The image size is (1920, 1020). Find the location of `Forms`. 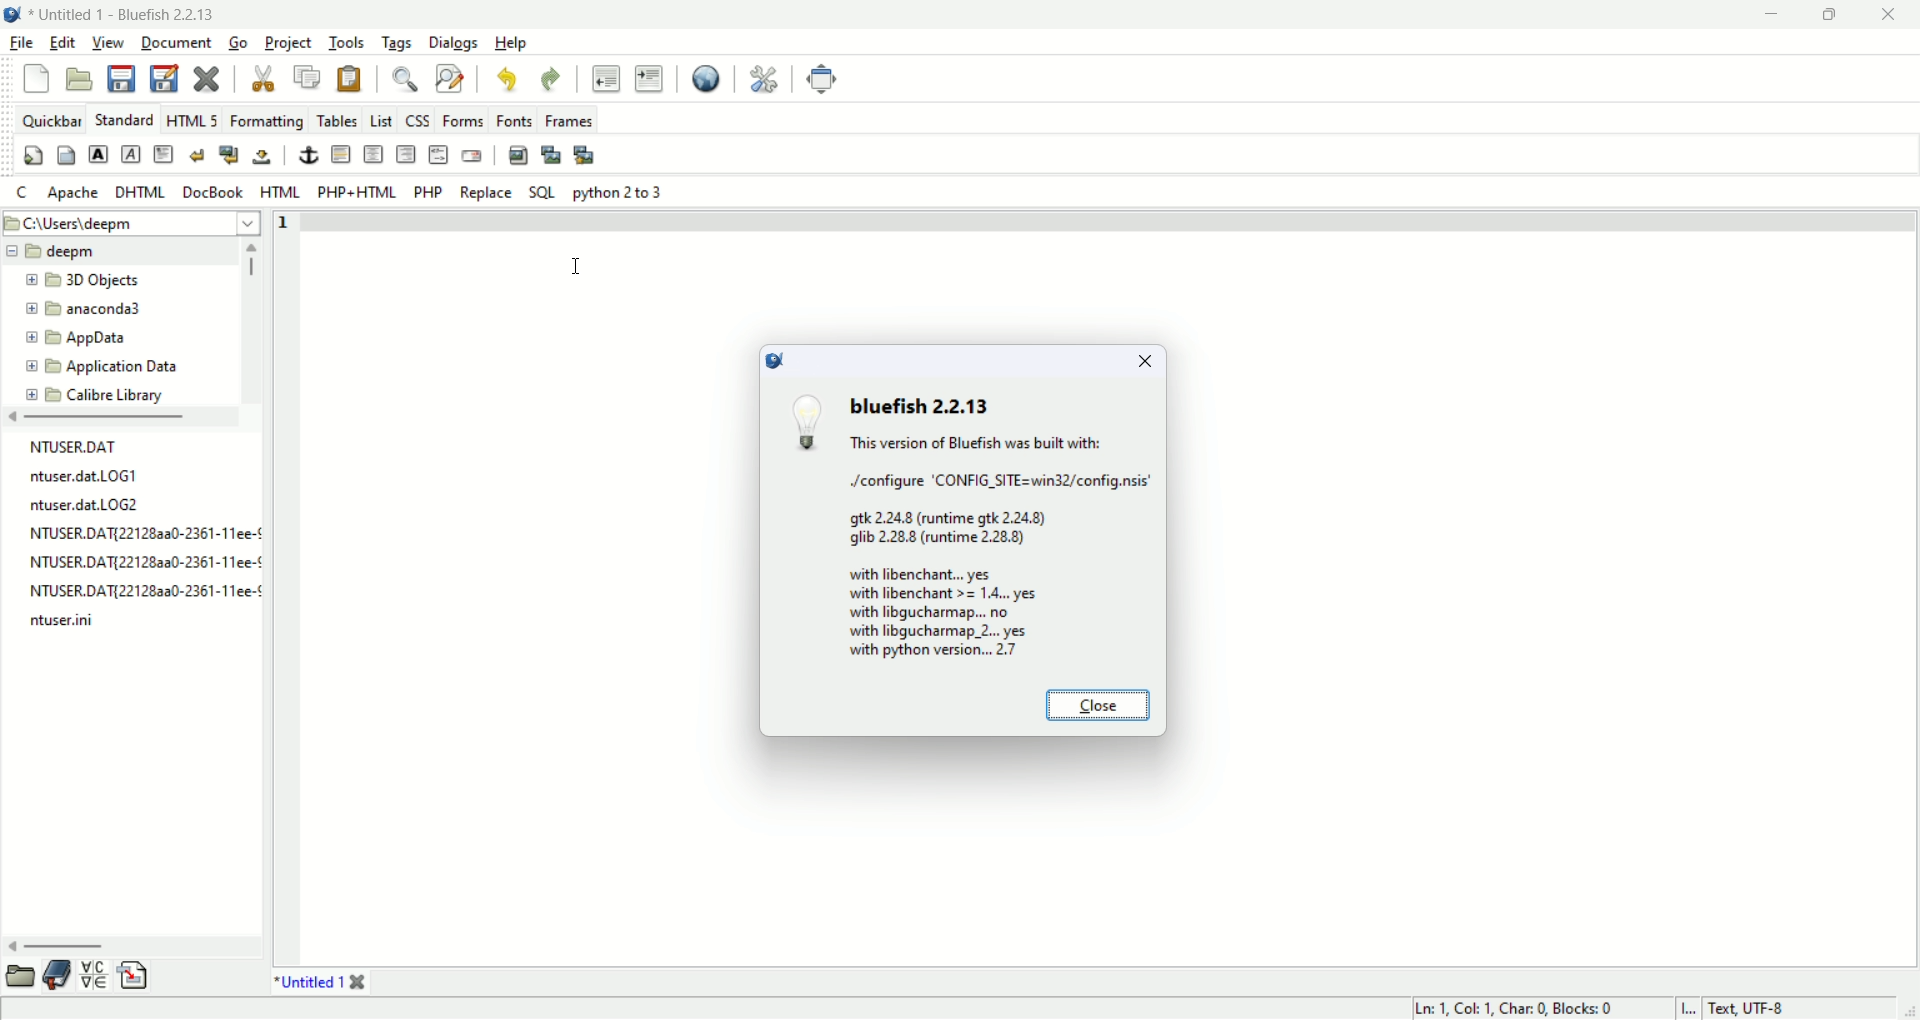

Forms is located at coordinates (464, 121).